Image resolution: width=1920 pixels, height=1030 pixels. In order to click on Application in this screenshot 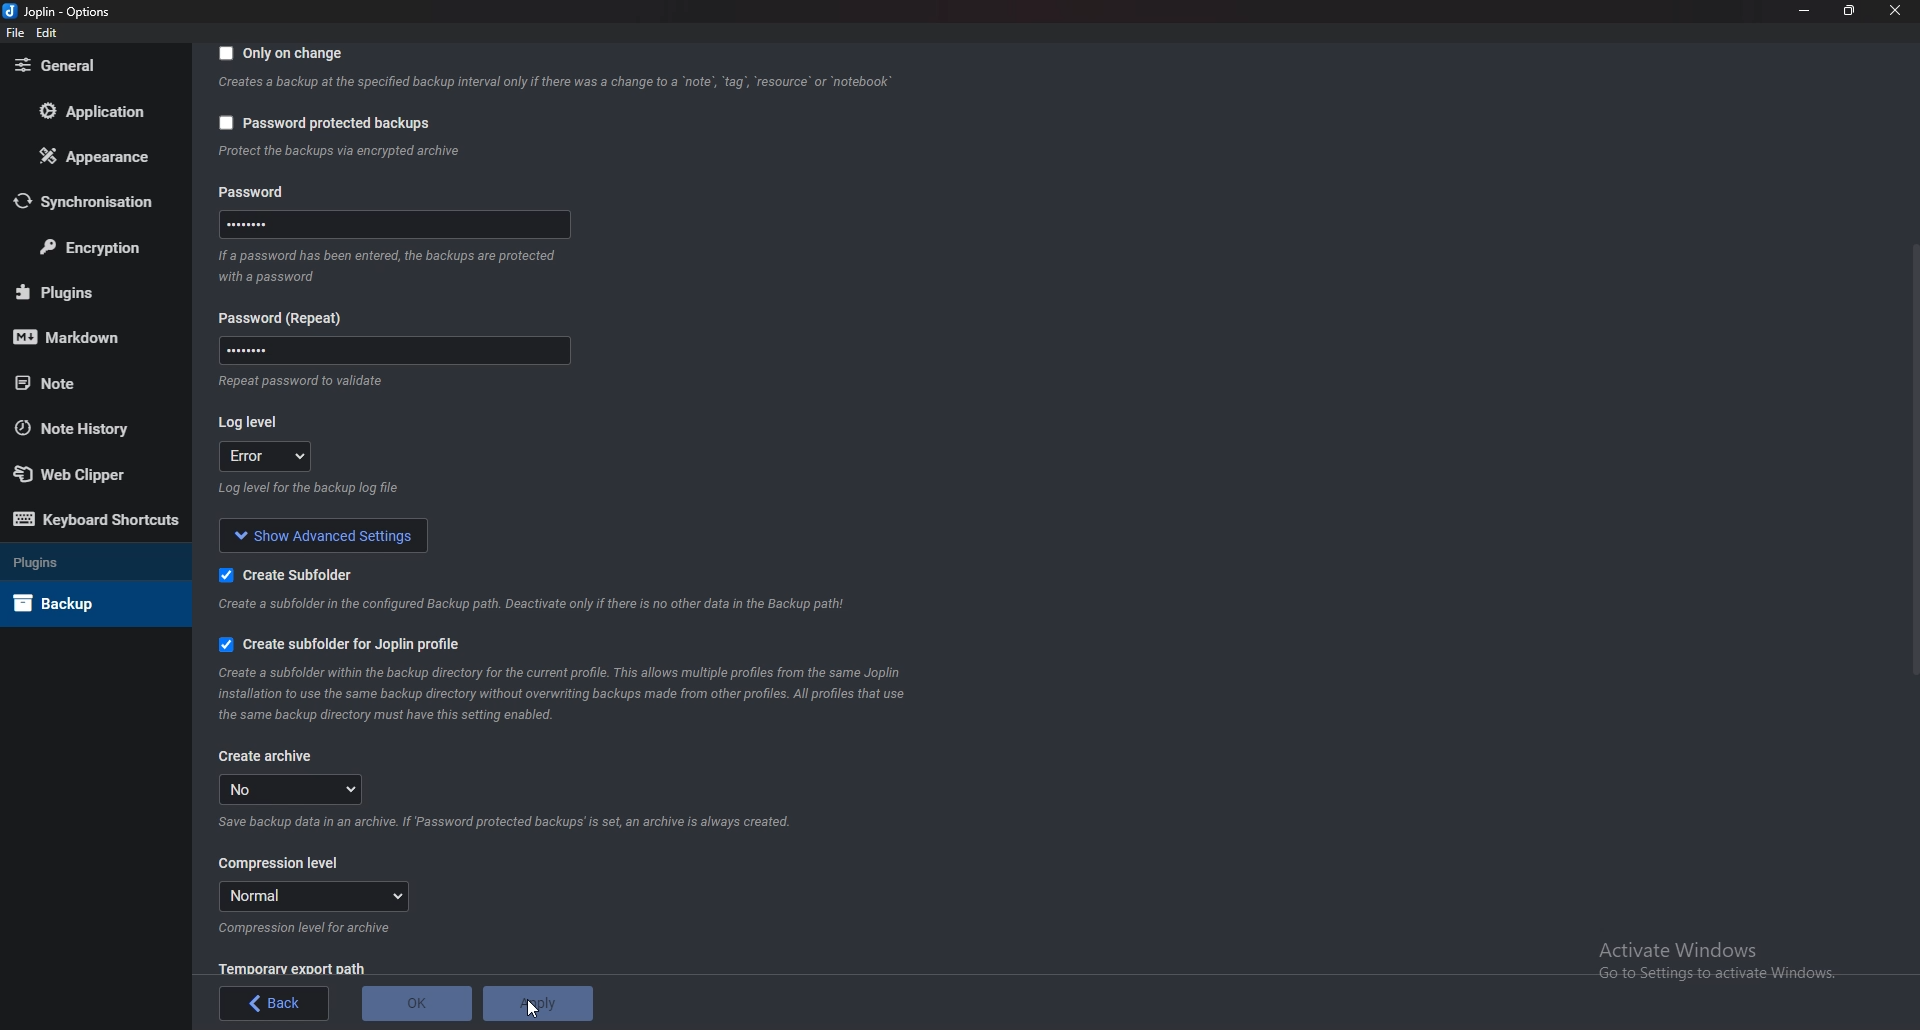, I will do `click(88, 111)`.